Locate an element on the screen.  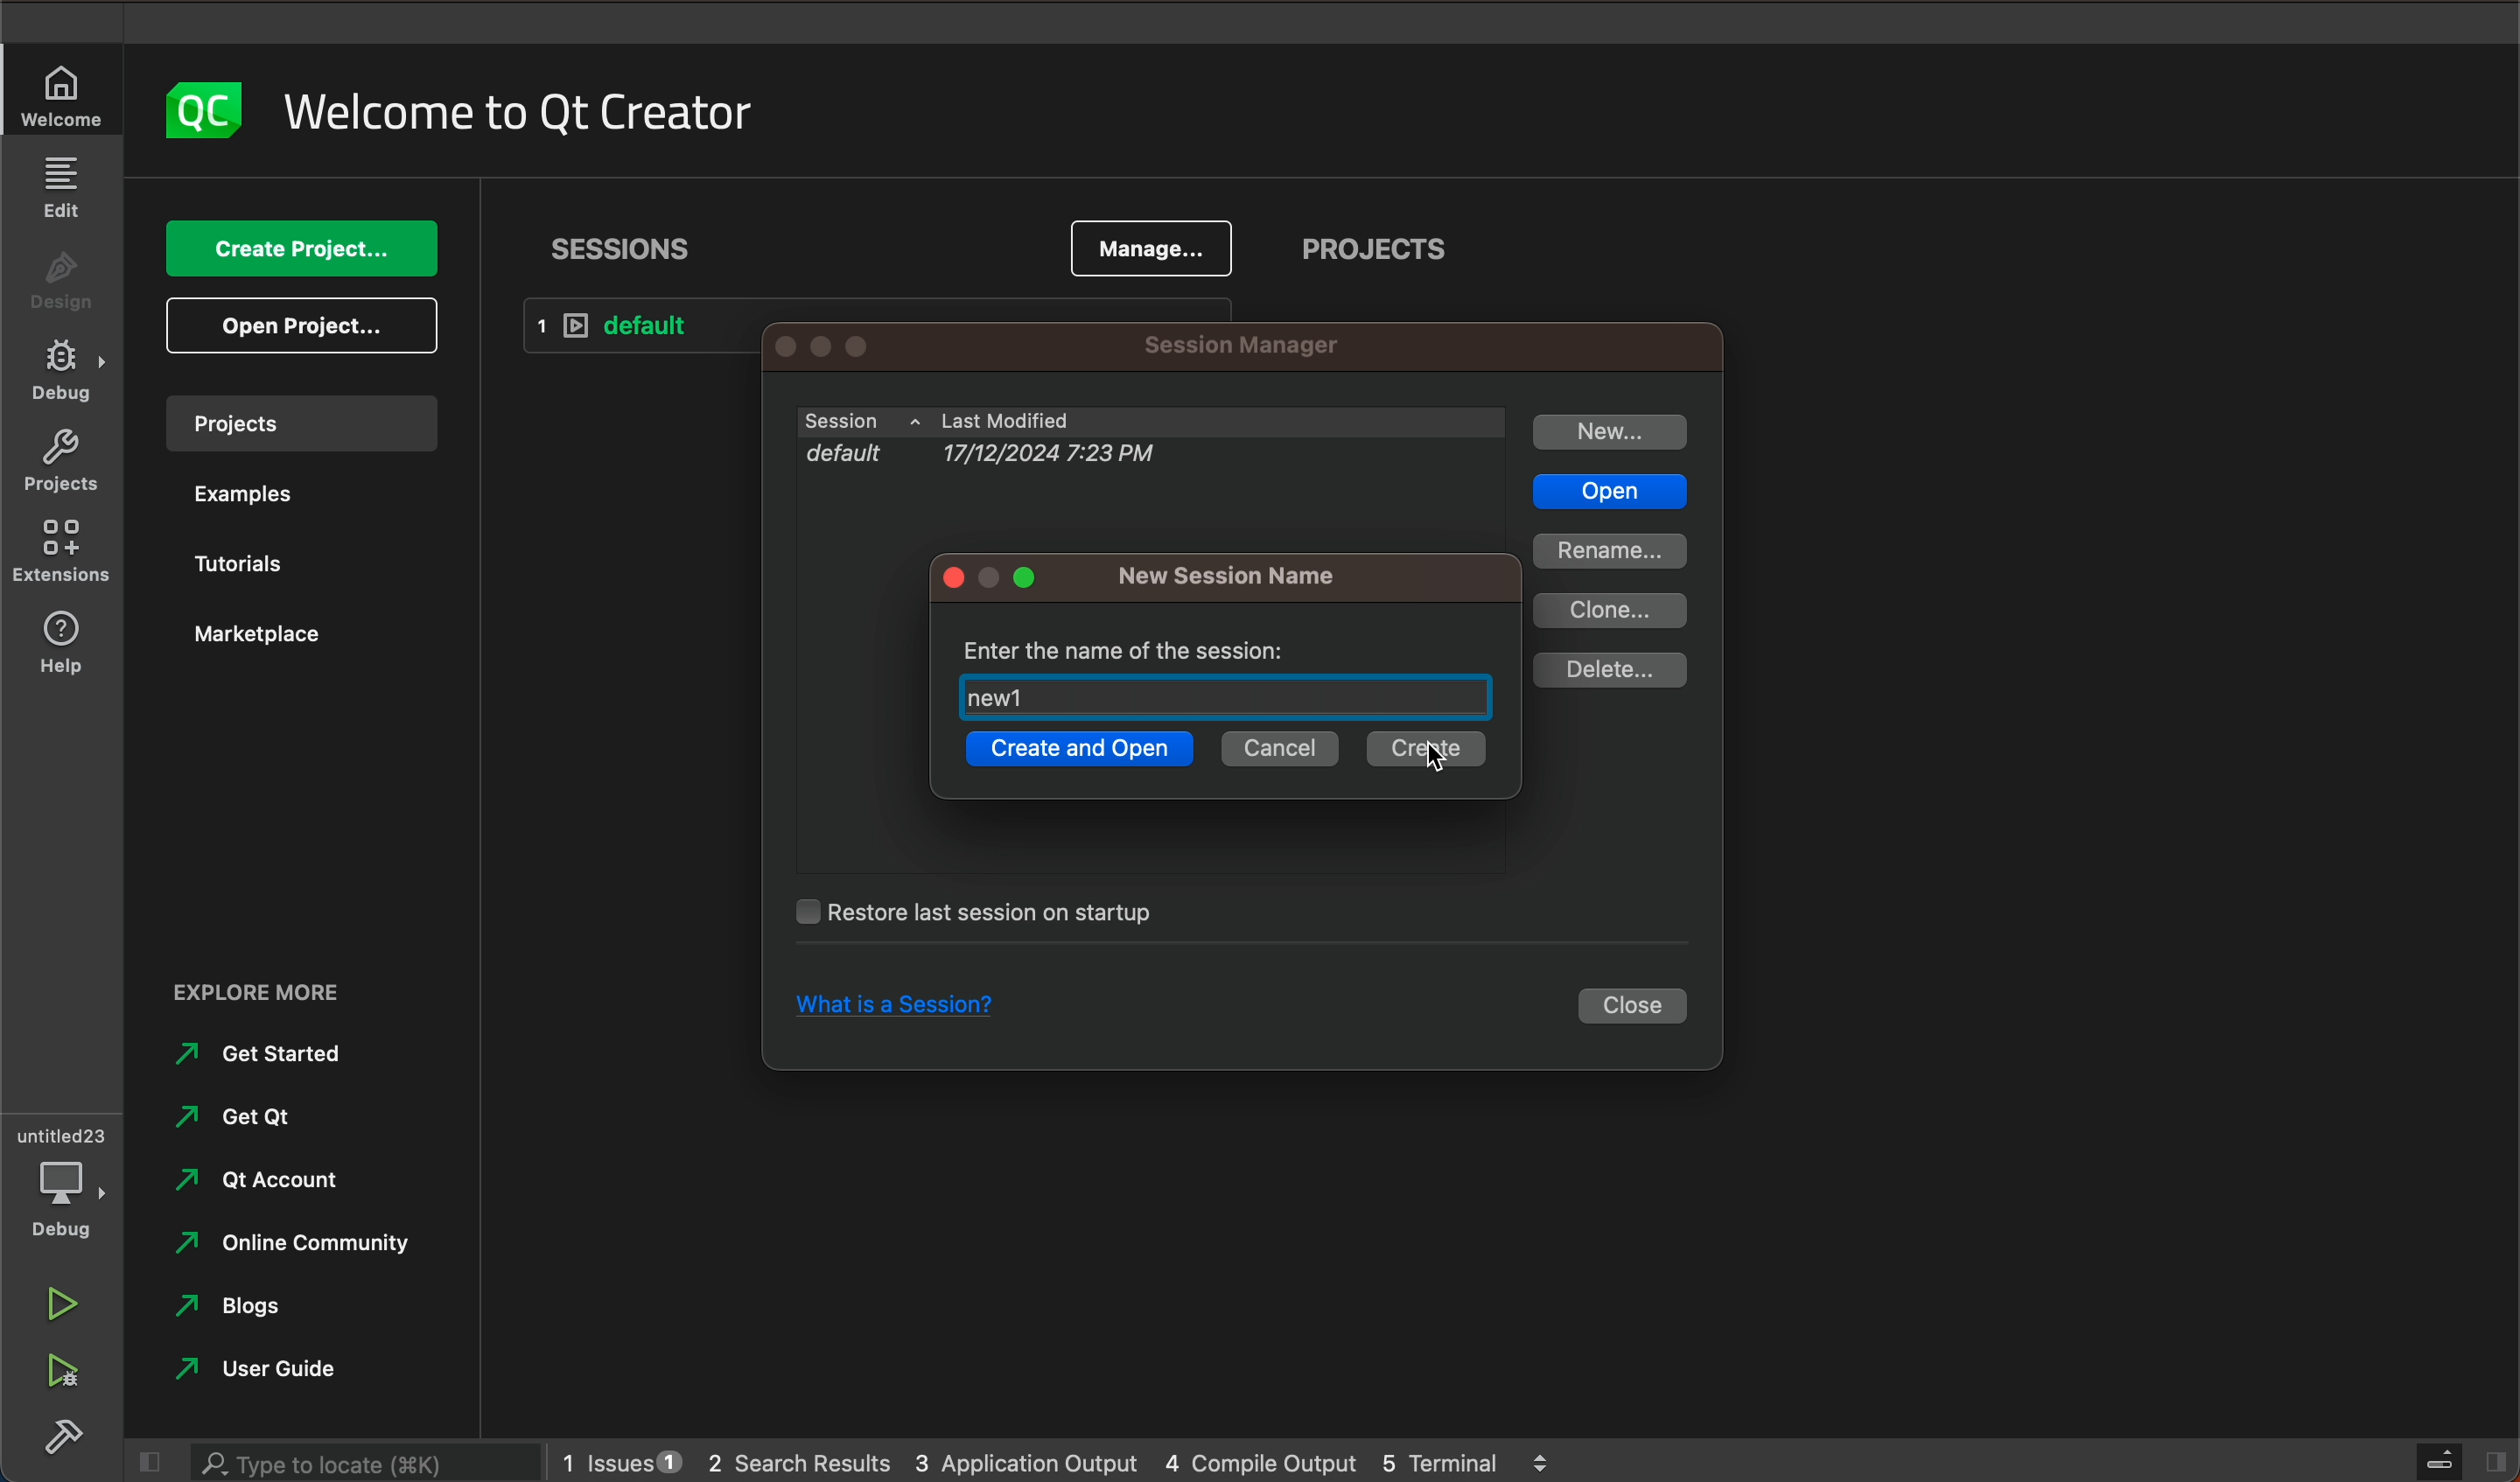
enter the name of the session is located at coordinates (1147, 643).